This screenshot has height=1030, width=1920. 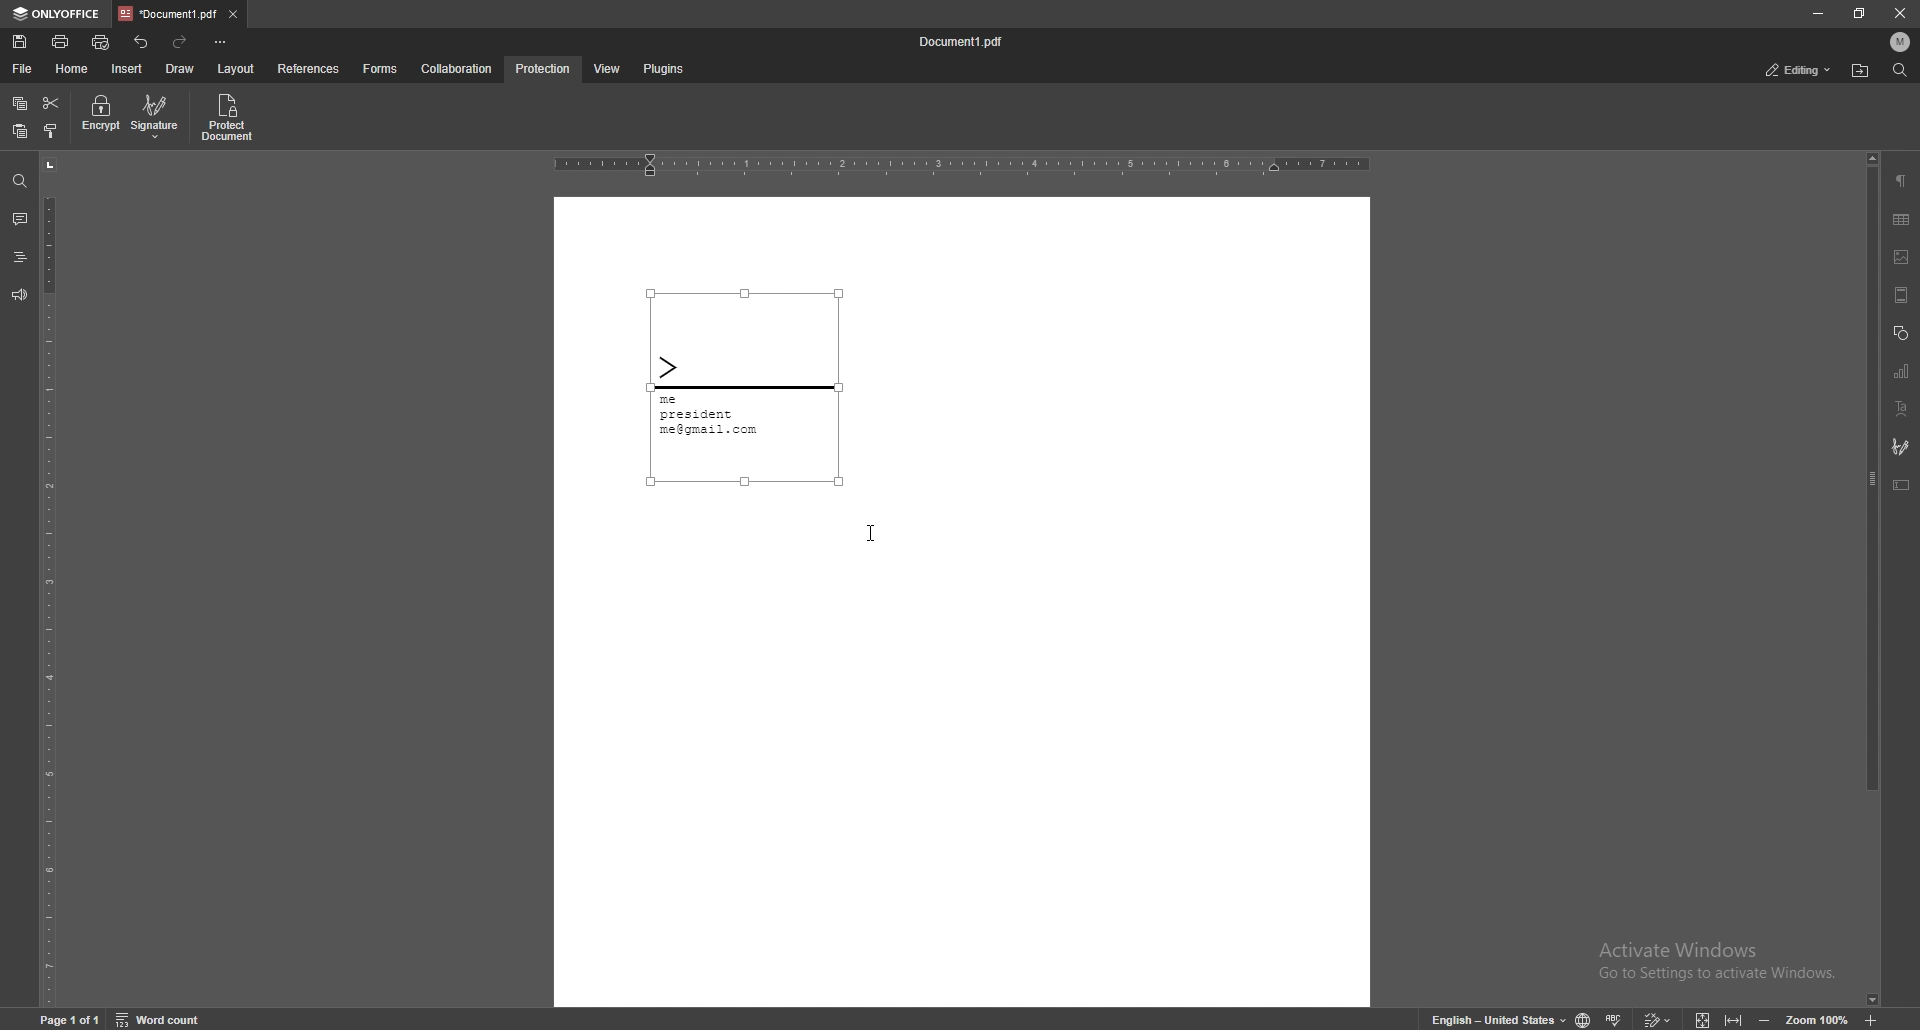 I want to click on scroll bar, so click(x=1873, y=580).